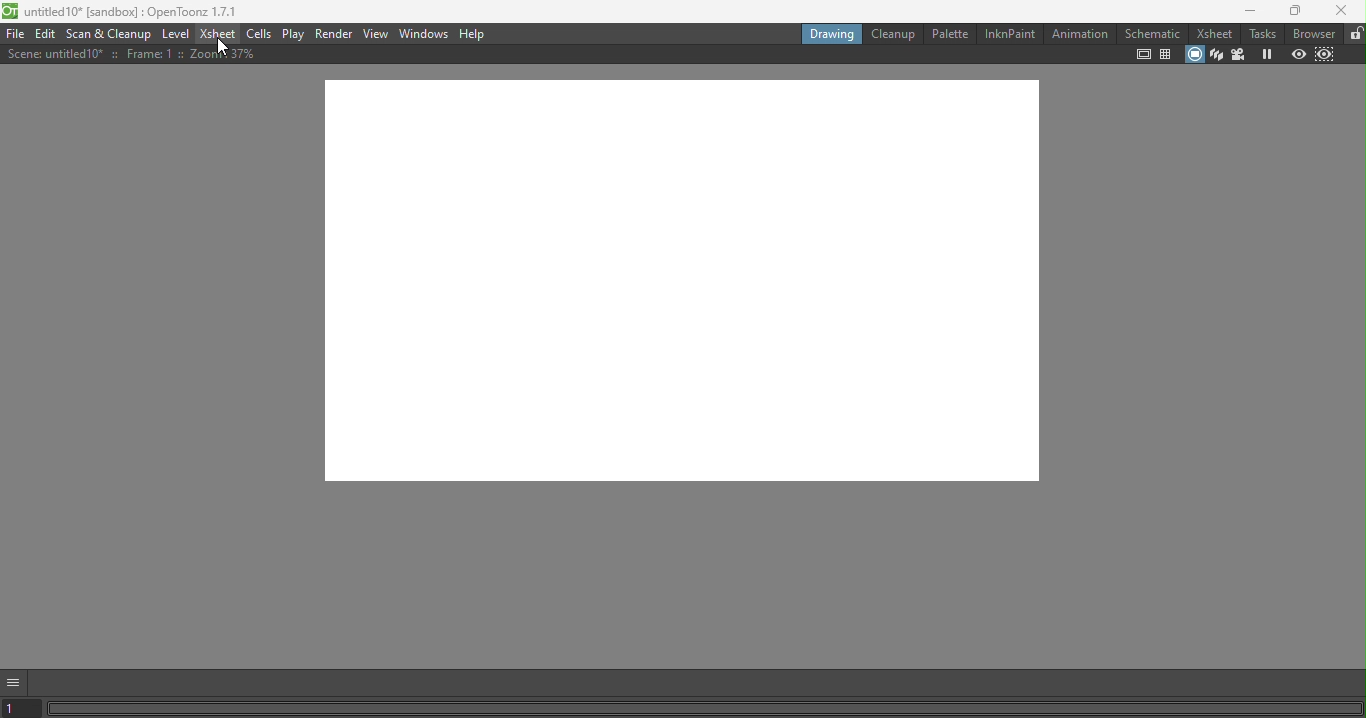 This screenshot has height=718, width=1366. Describe the element at coordinates (949, 33) in the screenshot. I see `Palette` at that location.